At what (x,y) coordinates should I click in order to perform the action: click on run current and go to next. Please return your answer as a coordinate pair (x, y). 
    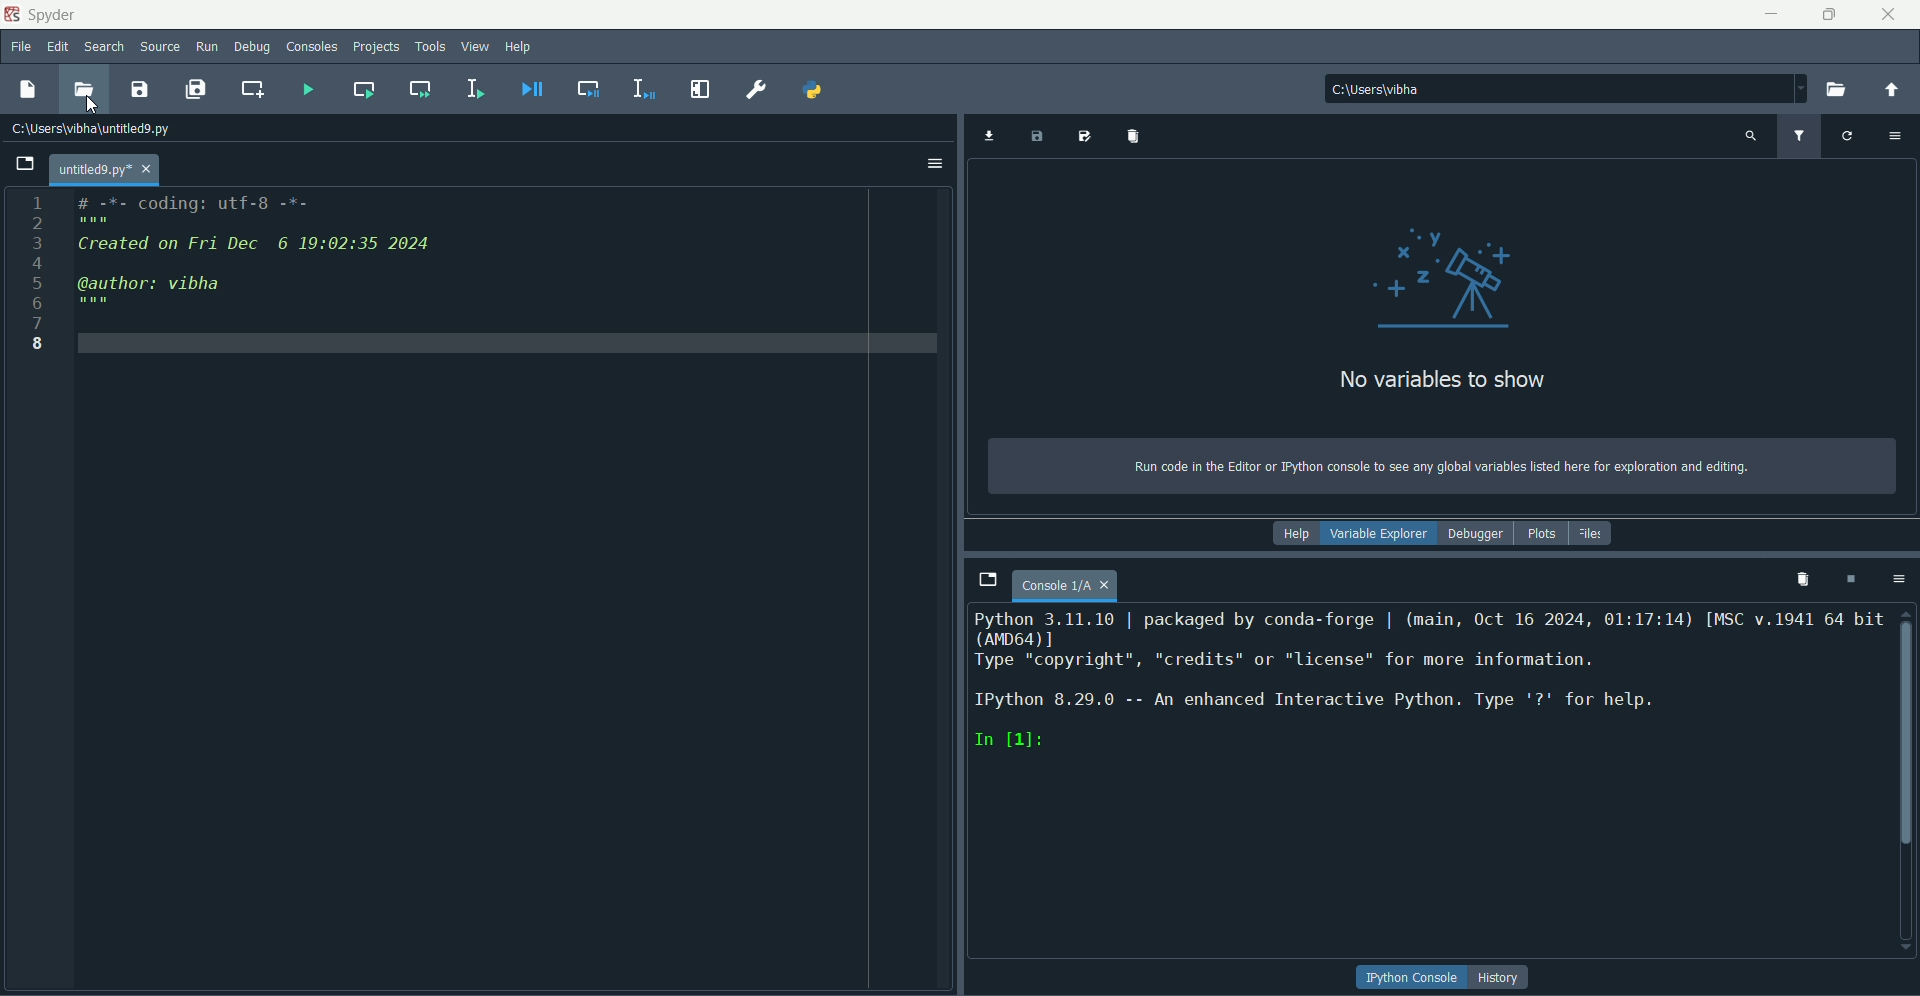
    Looking at the image, I should click on (419, 87).